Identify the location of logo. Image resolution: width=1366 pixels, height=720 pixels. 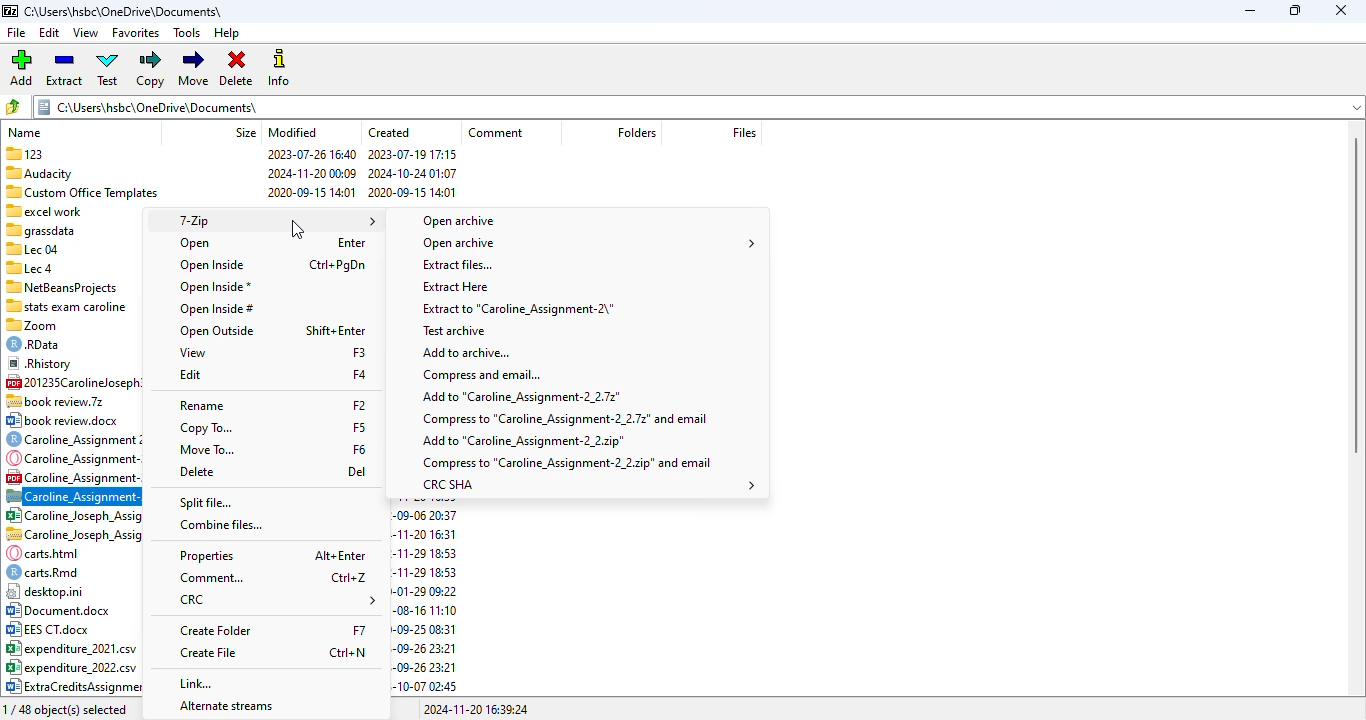
(9, 11).